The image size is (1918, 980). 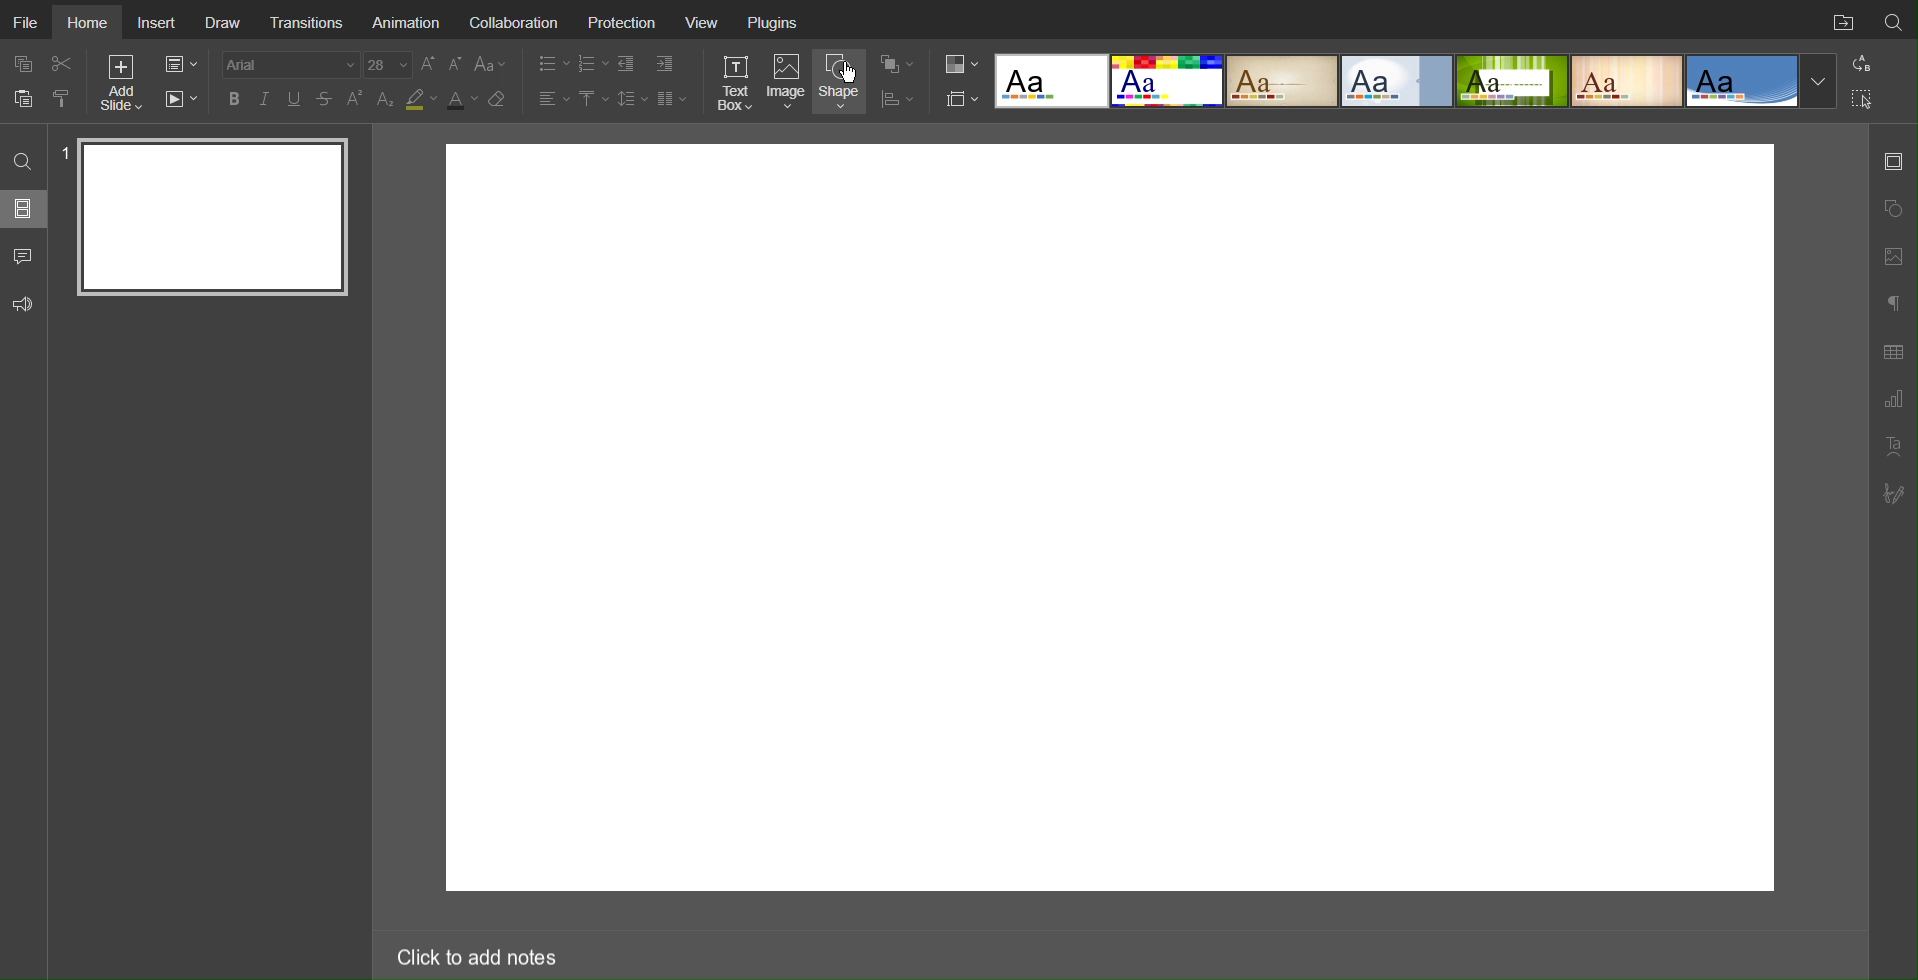 What do you see at coordinates (674, 98) in the screenshot?
I see `Columns` at bounding box center [674, 98].